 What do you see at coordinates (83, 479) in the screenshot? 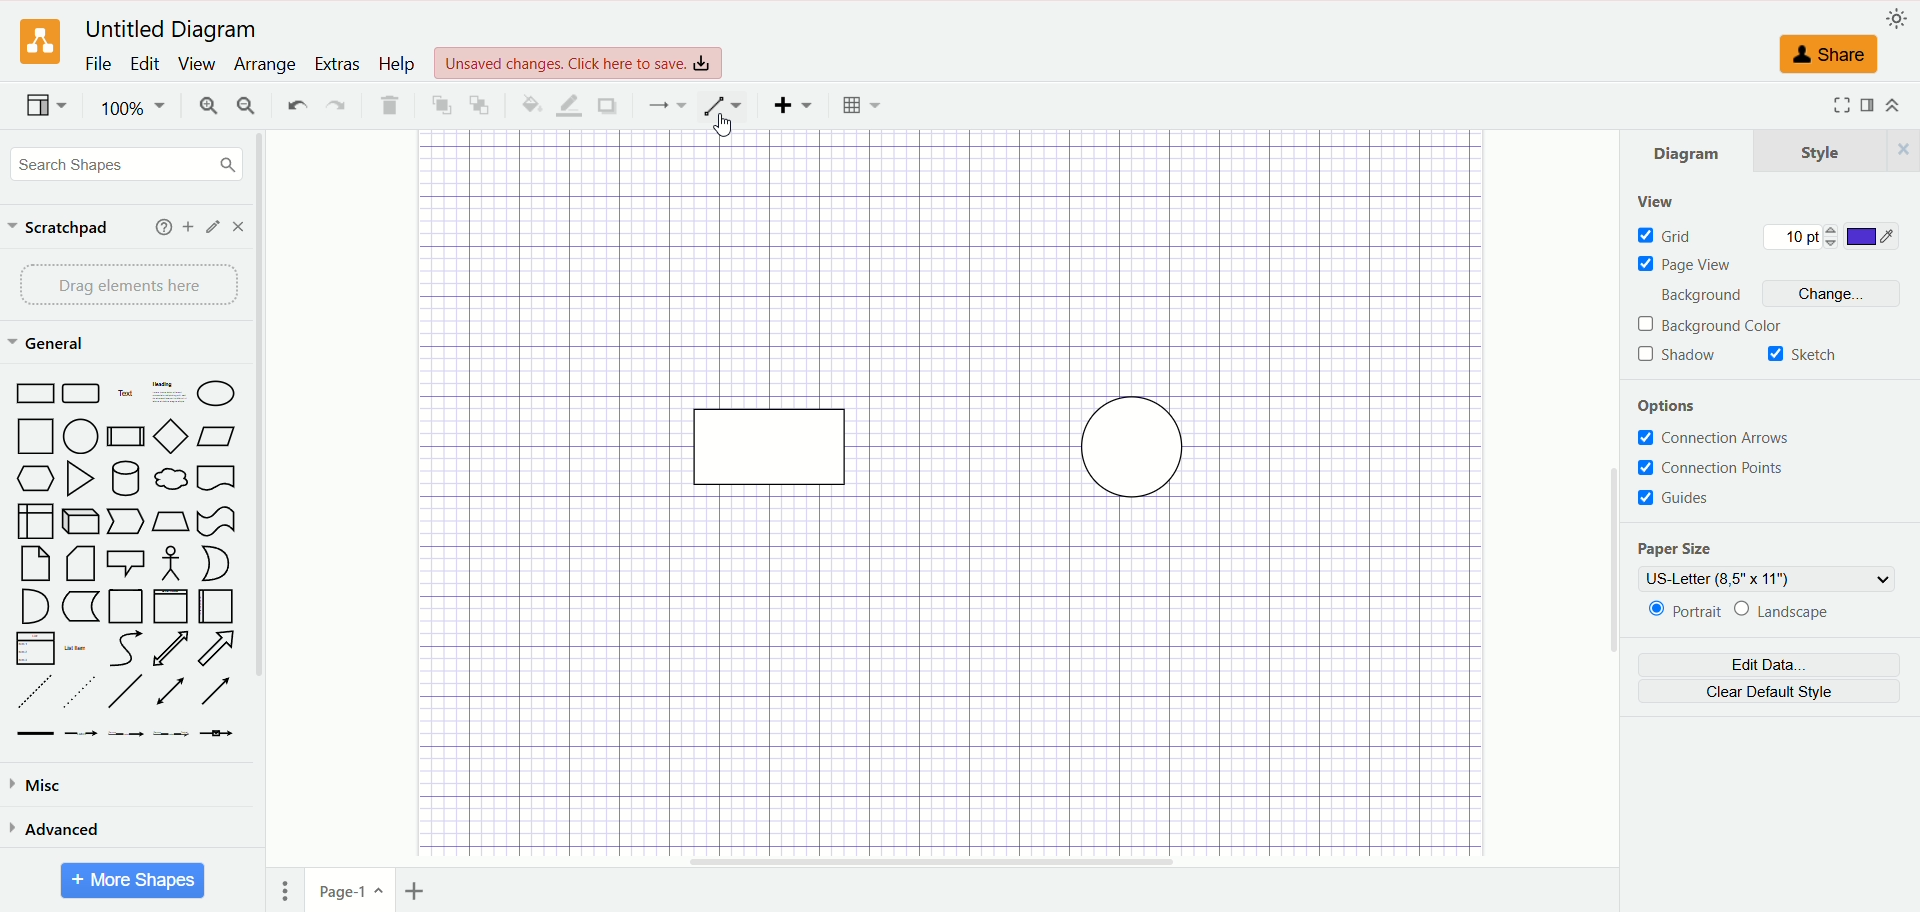
I see `Triangle` at bounding box center [83, 479].